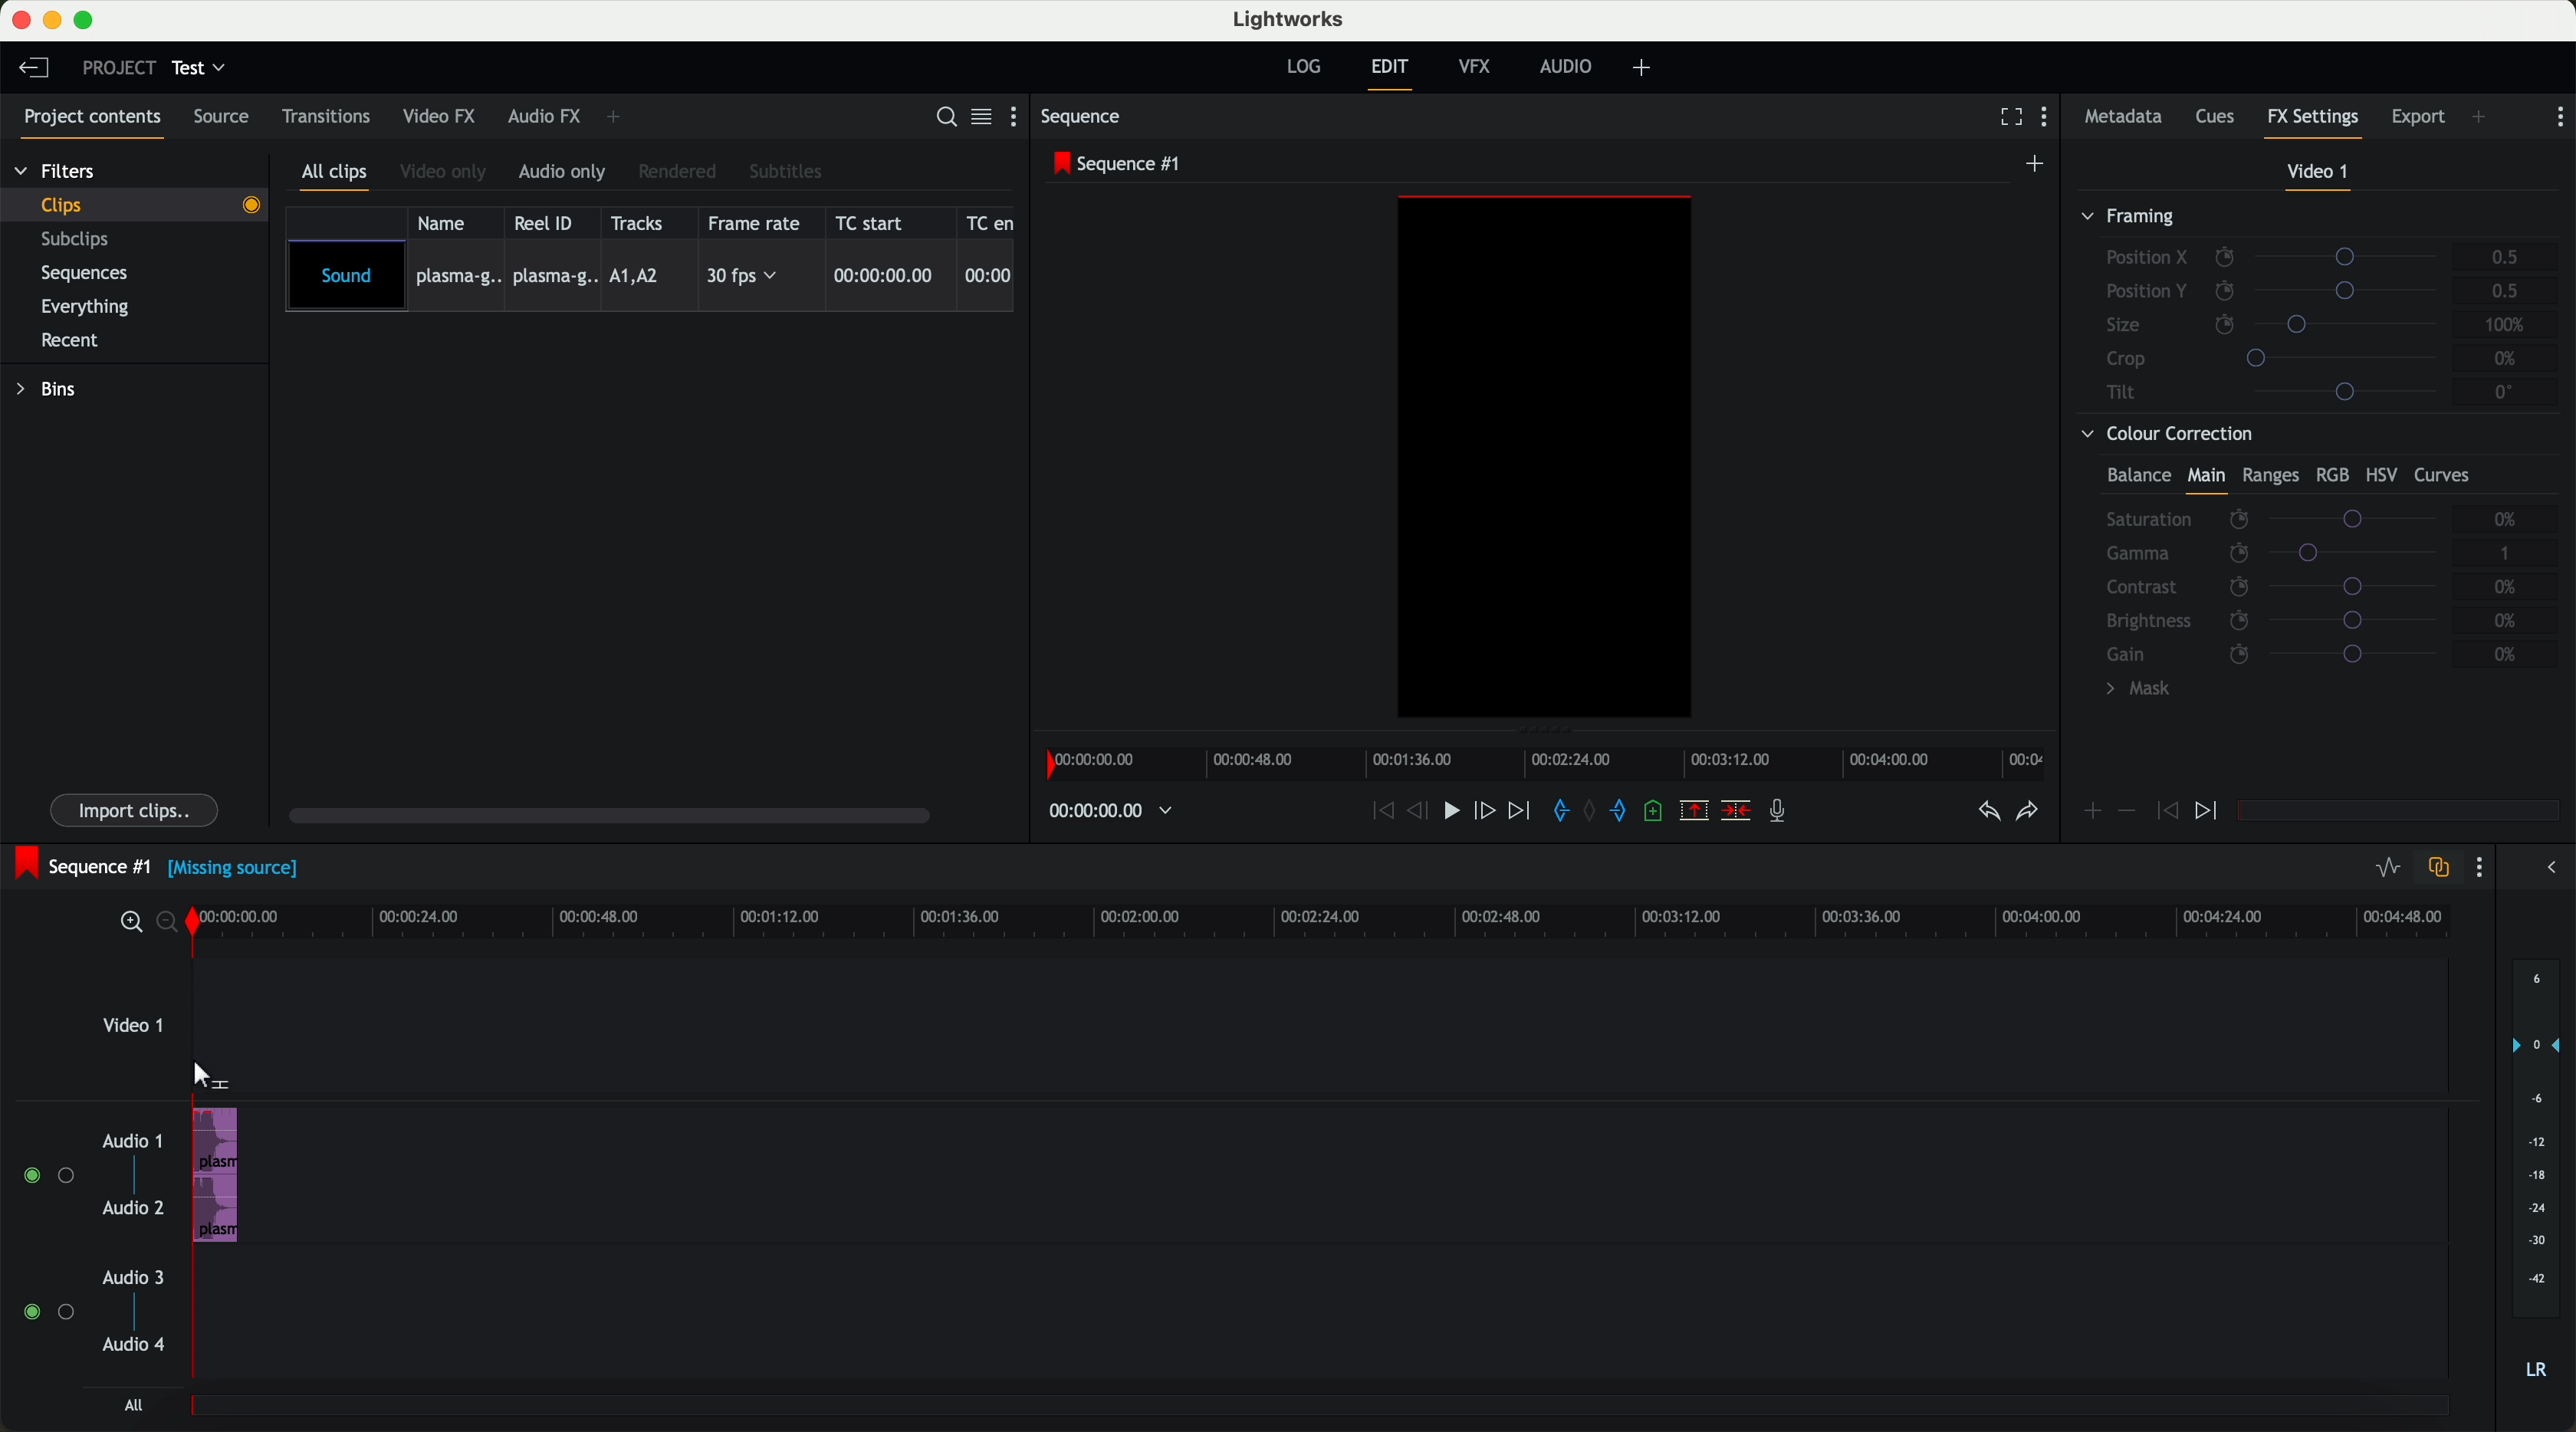 This screenshot has height=1432, width=2576. Describe the element at coordinates (1645, 68) in the screenshot. I see `add` at that location.